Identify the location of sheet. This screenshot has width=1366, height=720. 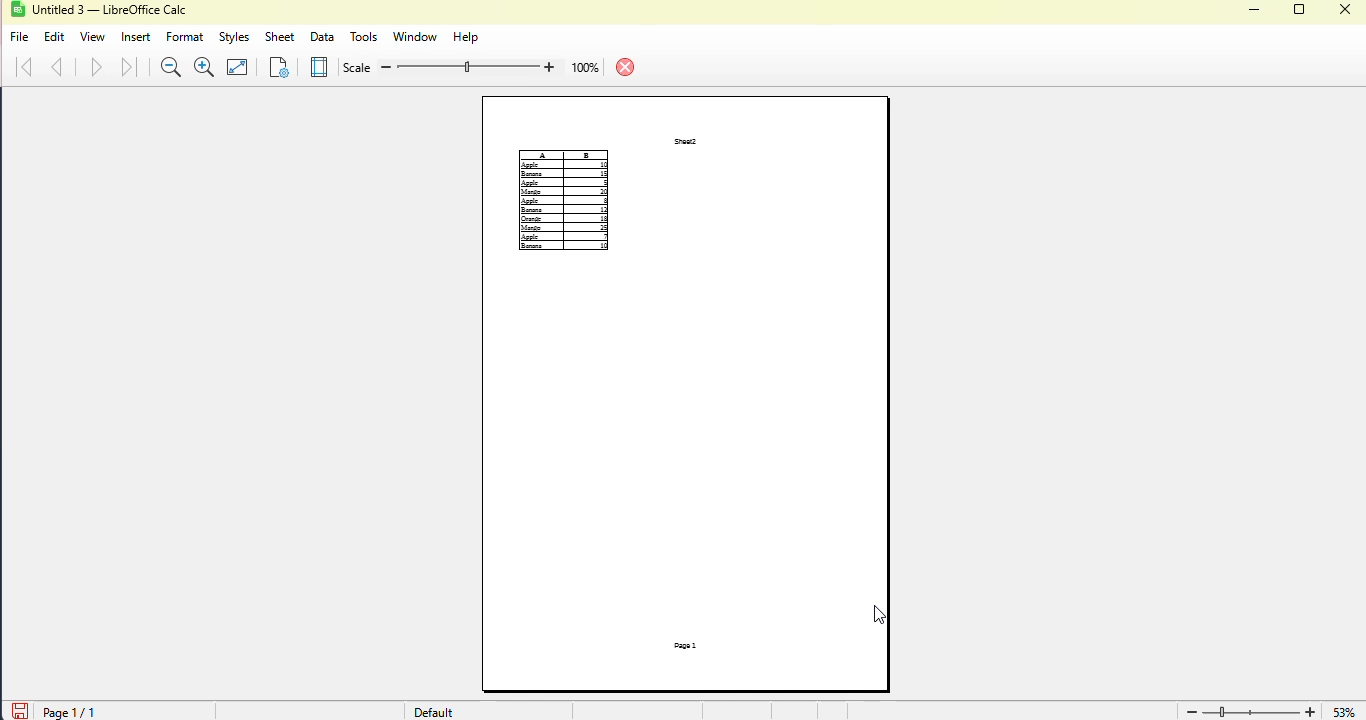
(280, 37).